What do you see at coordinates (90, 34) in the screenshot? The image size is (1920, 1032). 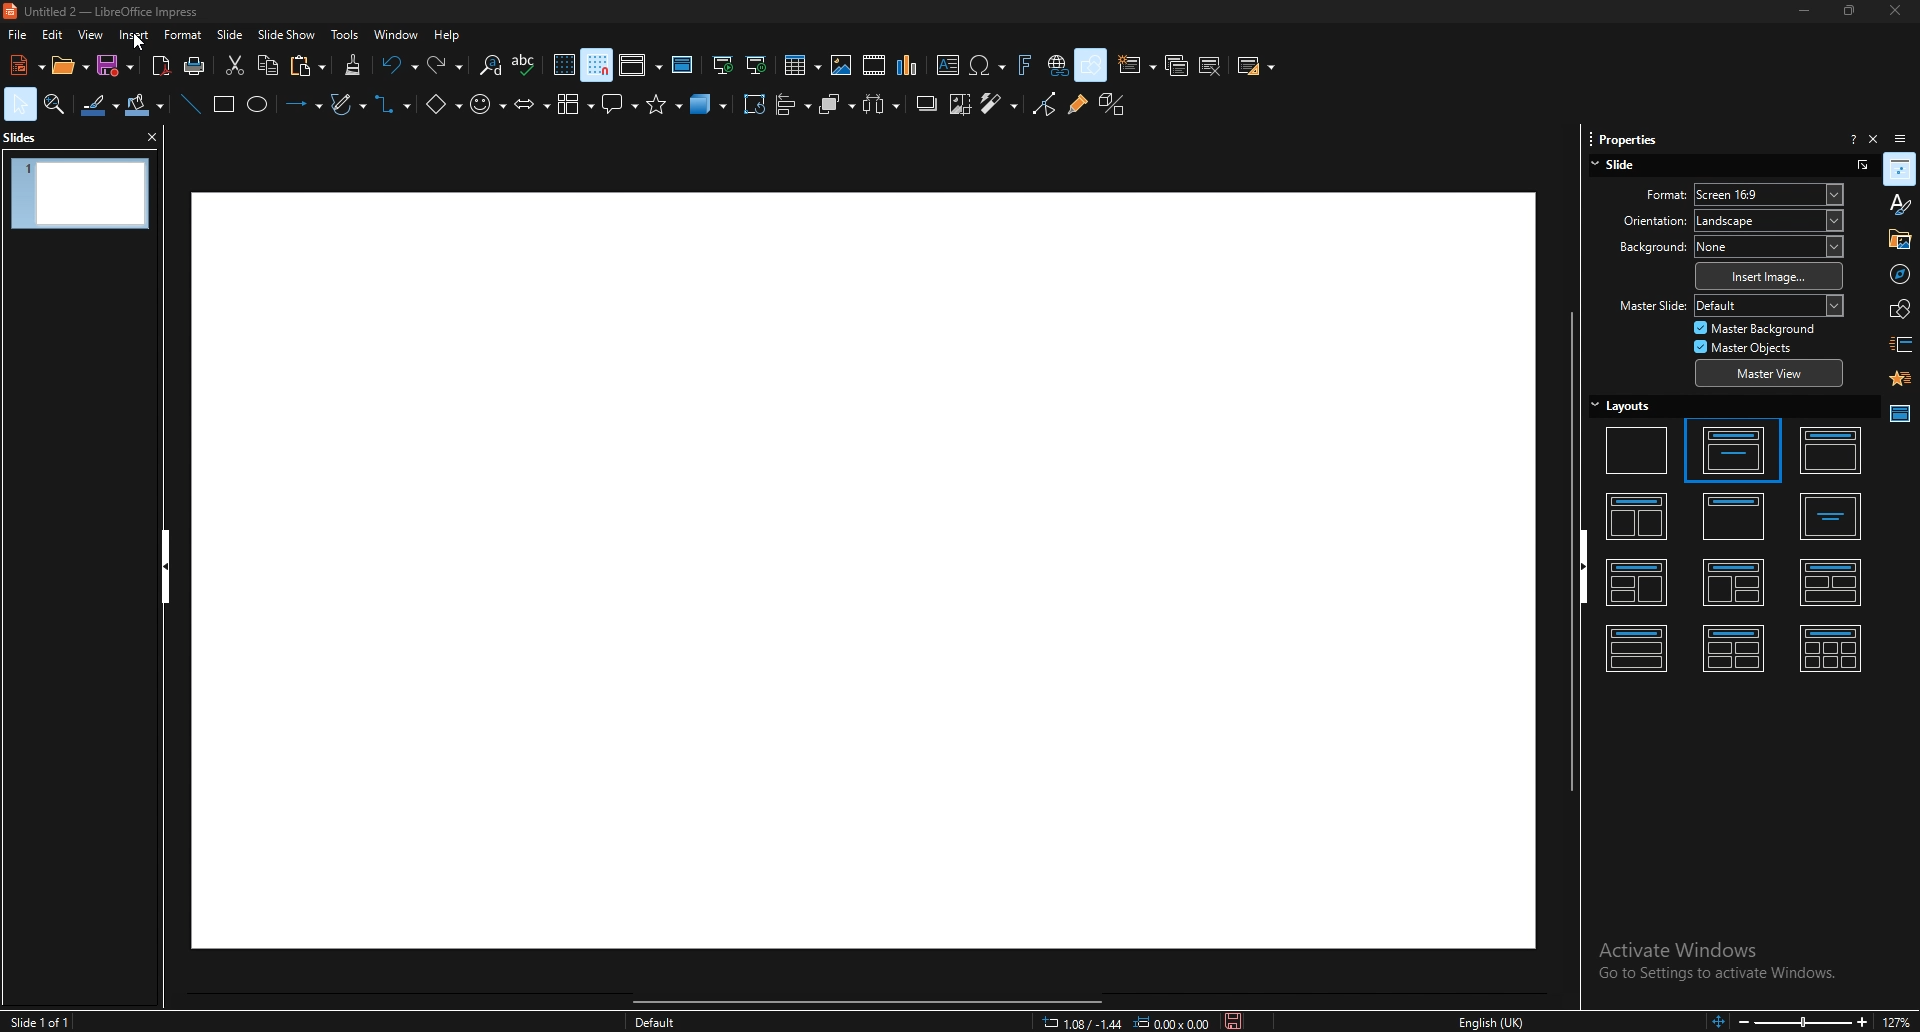 I see `view` at bounding box center [90, 34].